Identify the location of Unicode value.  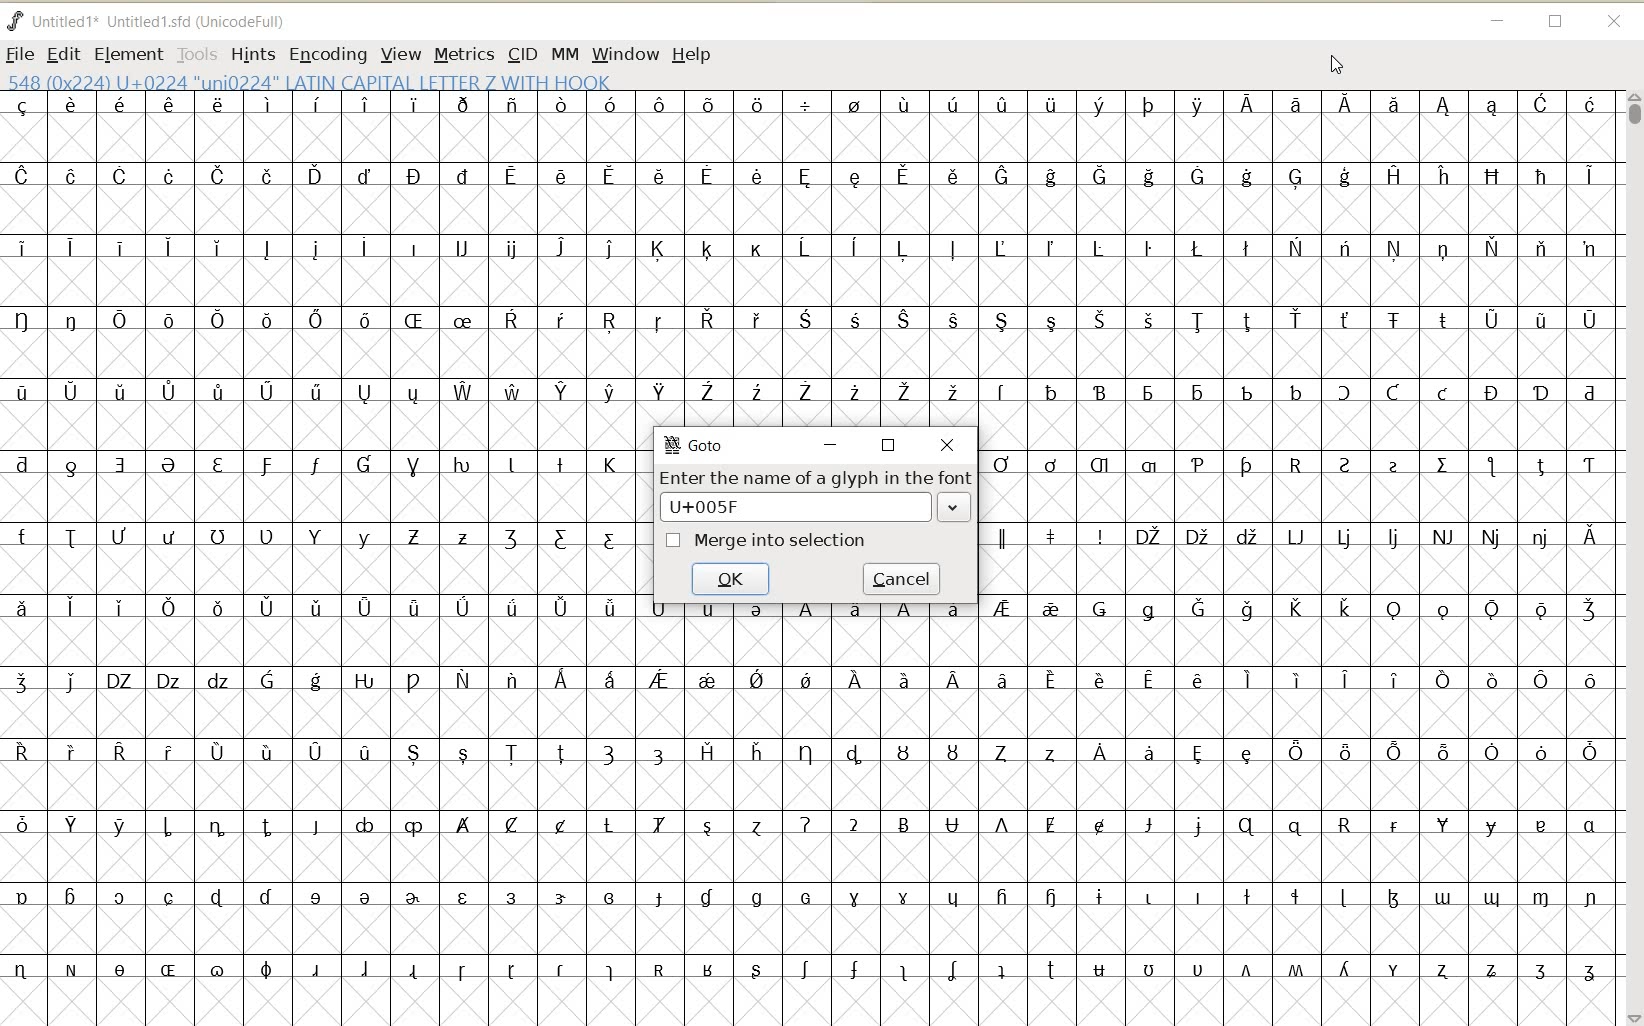
(721, 506).